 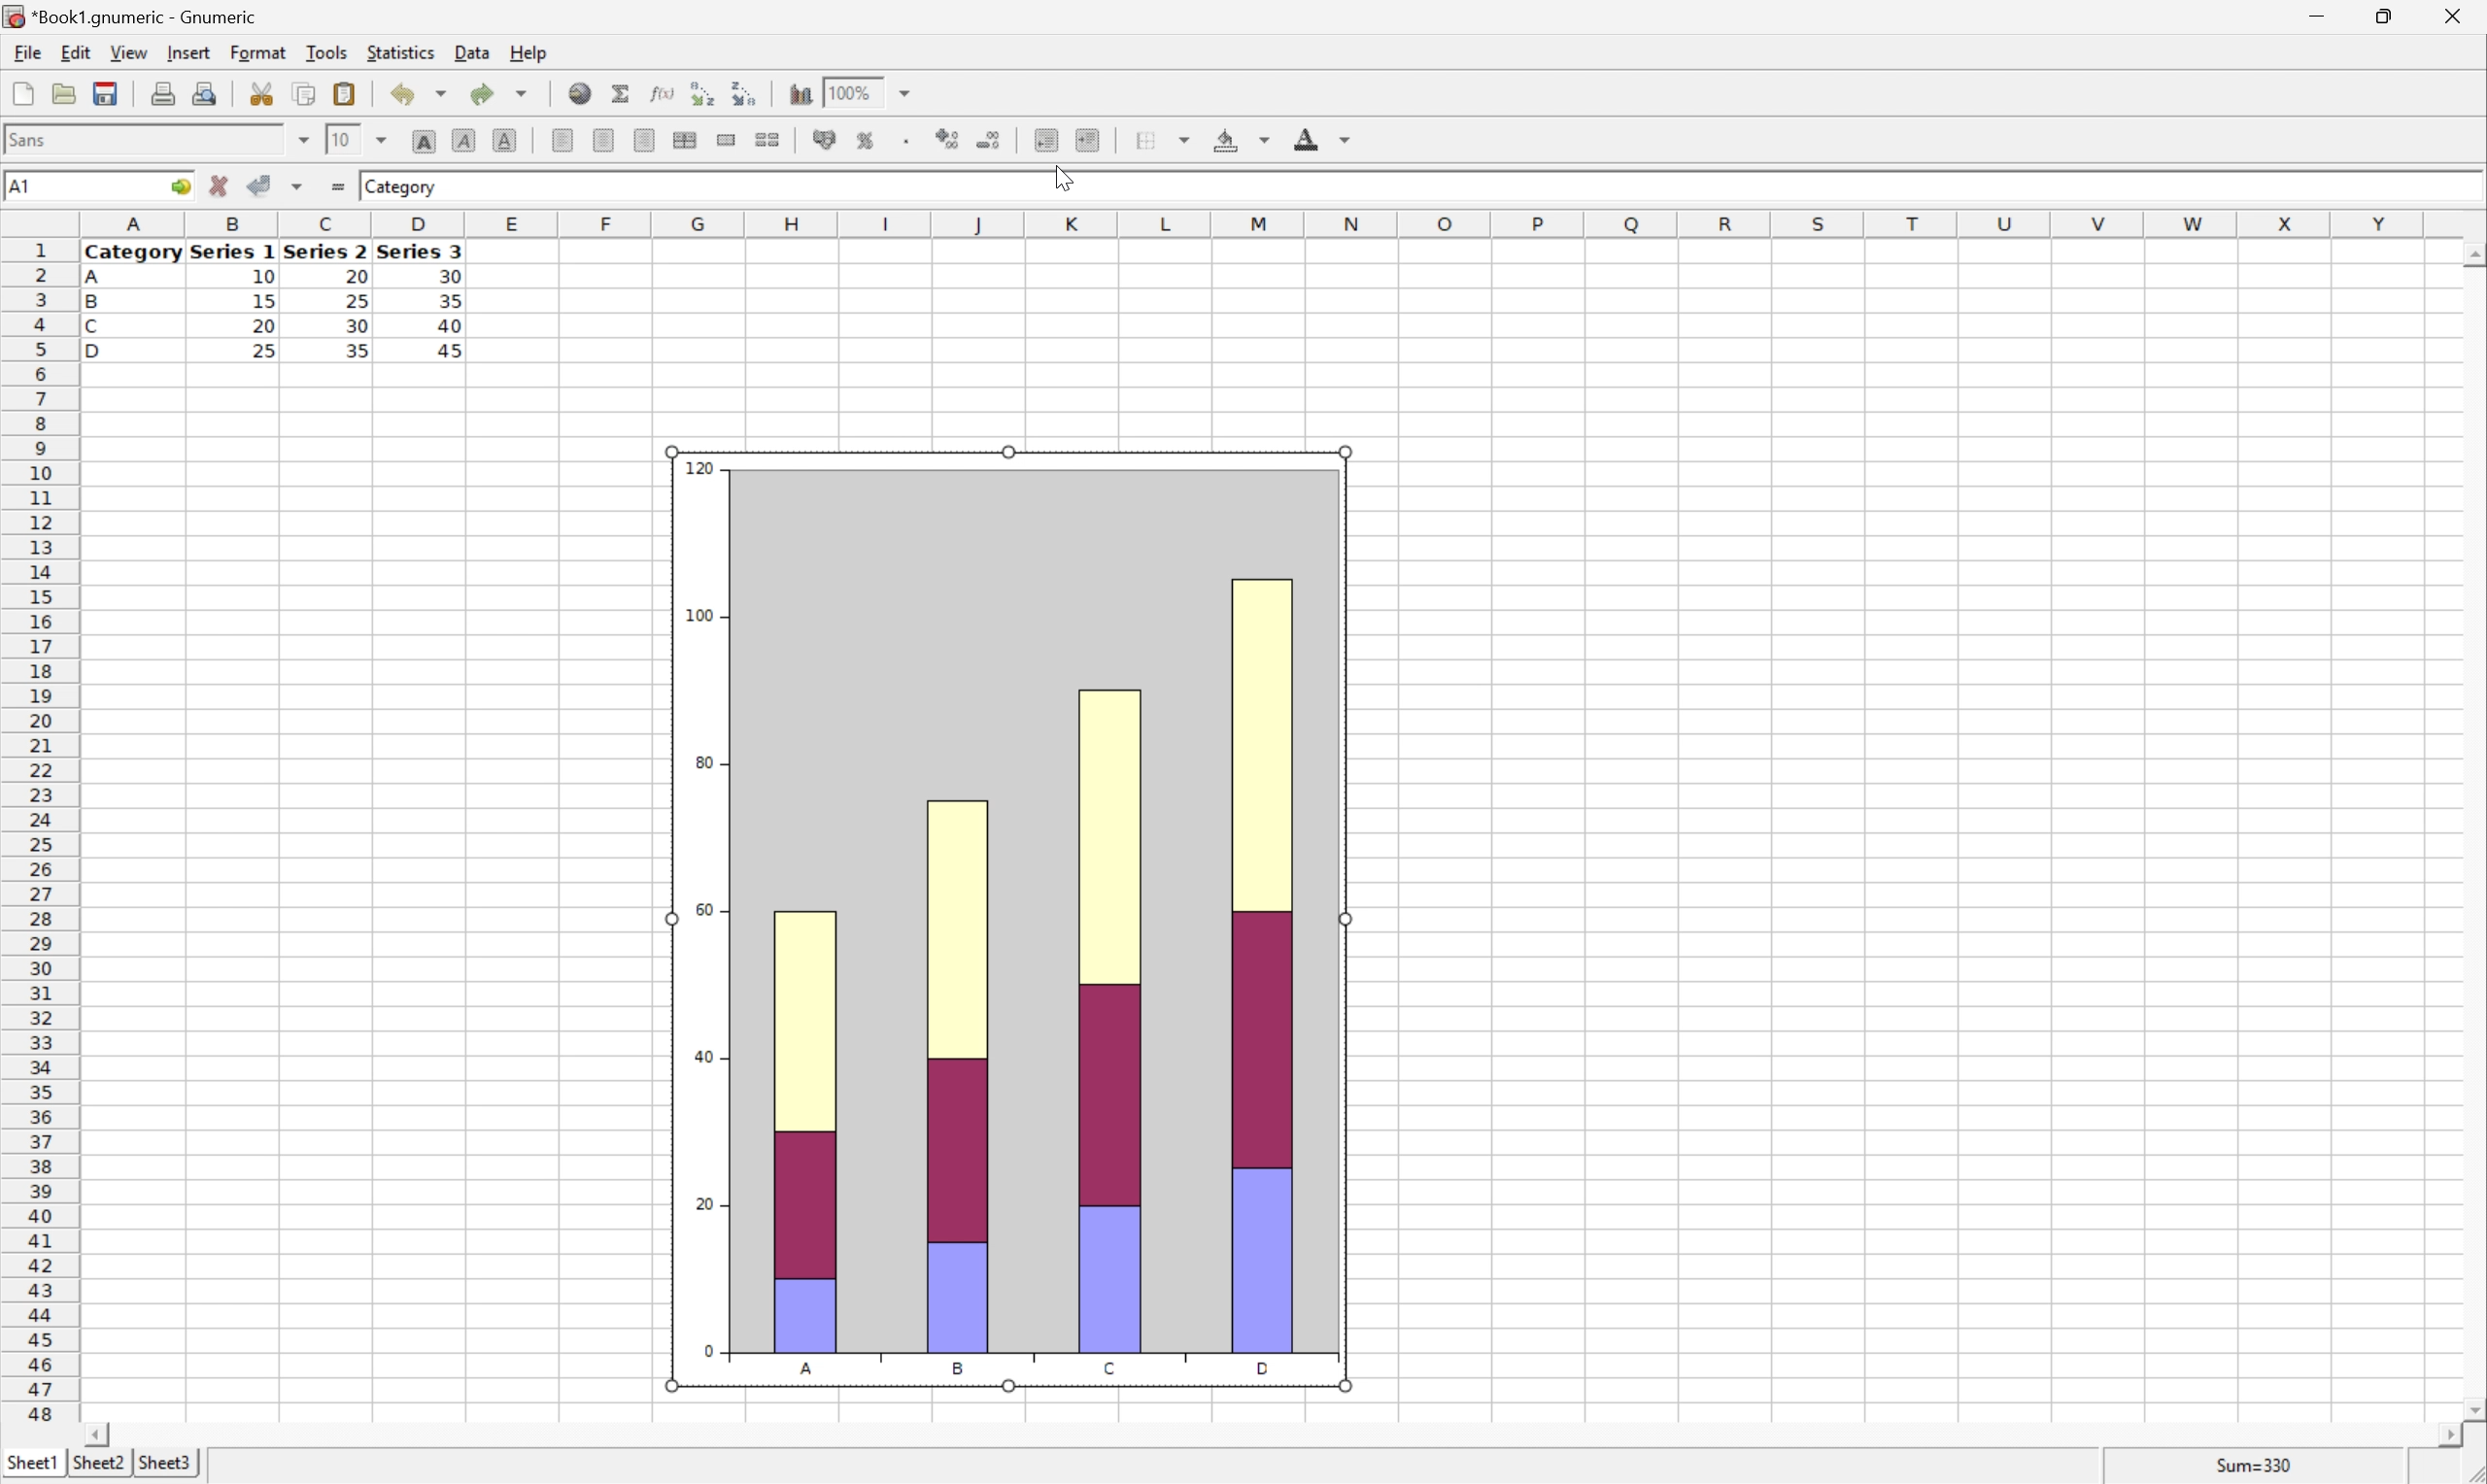 I want to click on Statistics, so click(x=403, y=53).